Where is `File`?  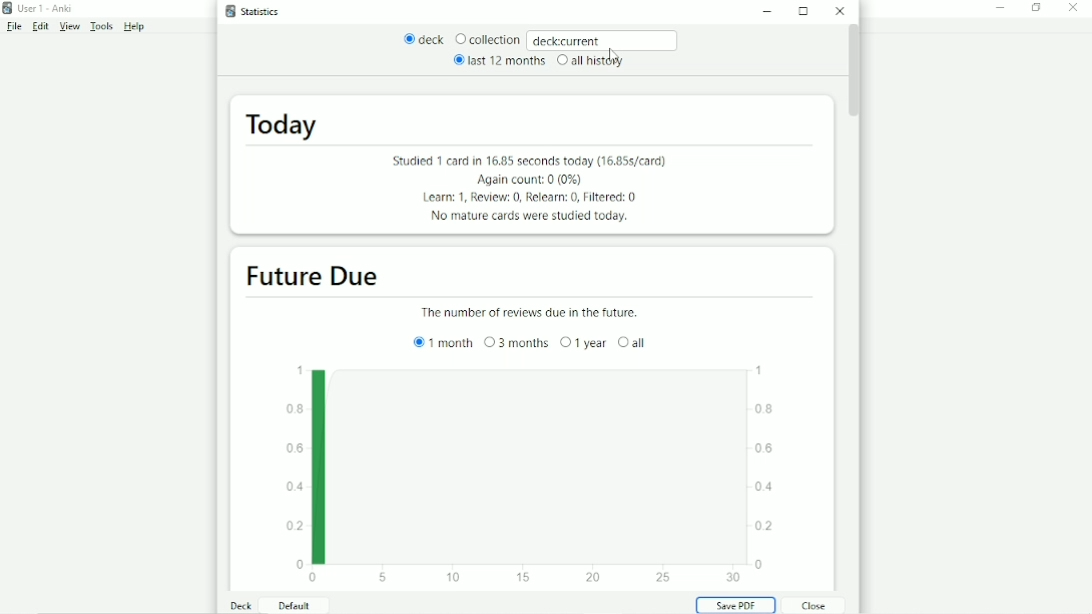 File is located at coordinates (14, 28).